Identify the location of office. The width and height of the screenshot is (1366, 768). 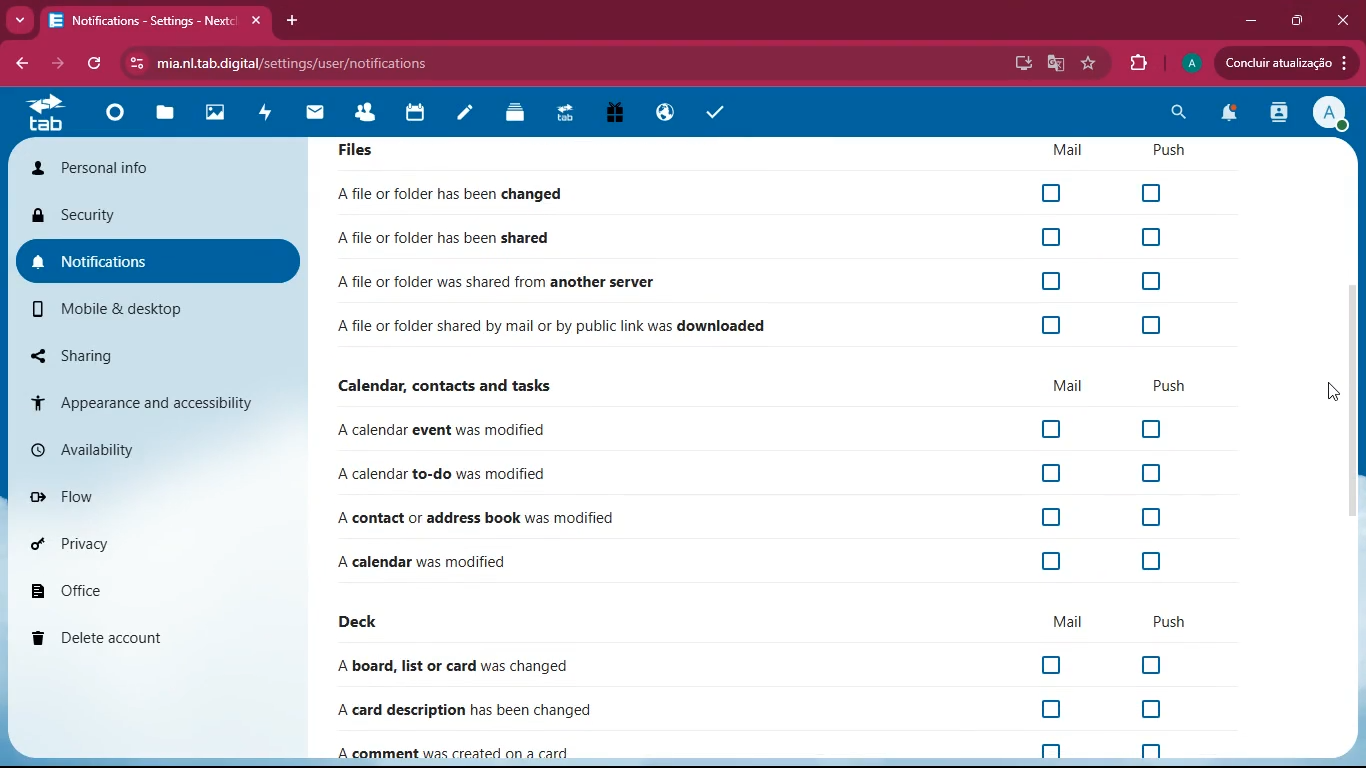
(131, 590).